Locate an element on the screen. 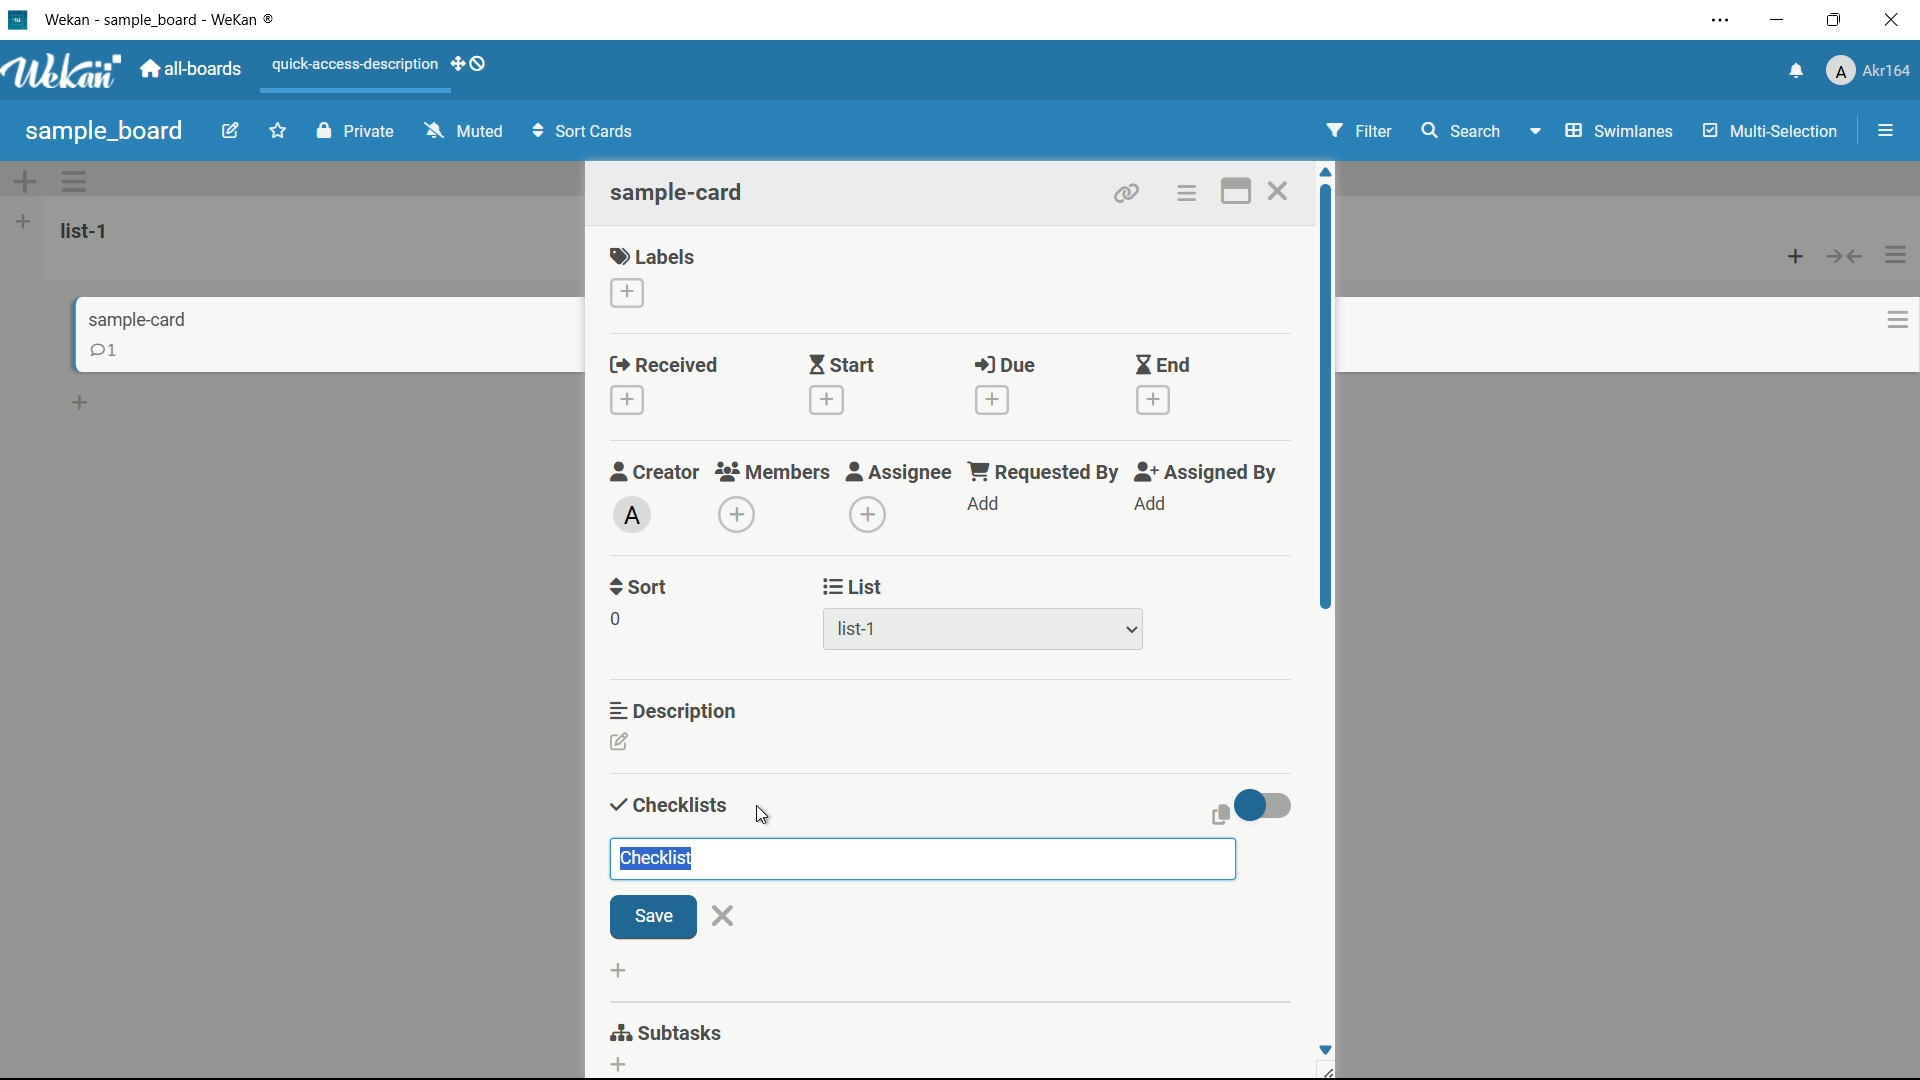 The height and width of the screenshot is (1080, 1920). add member is located at coordinates (740, 515).